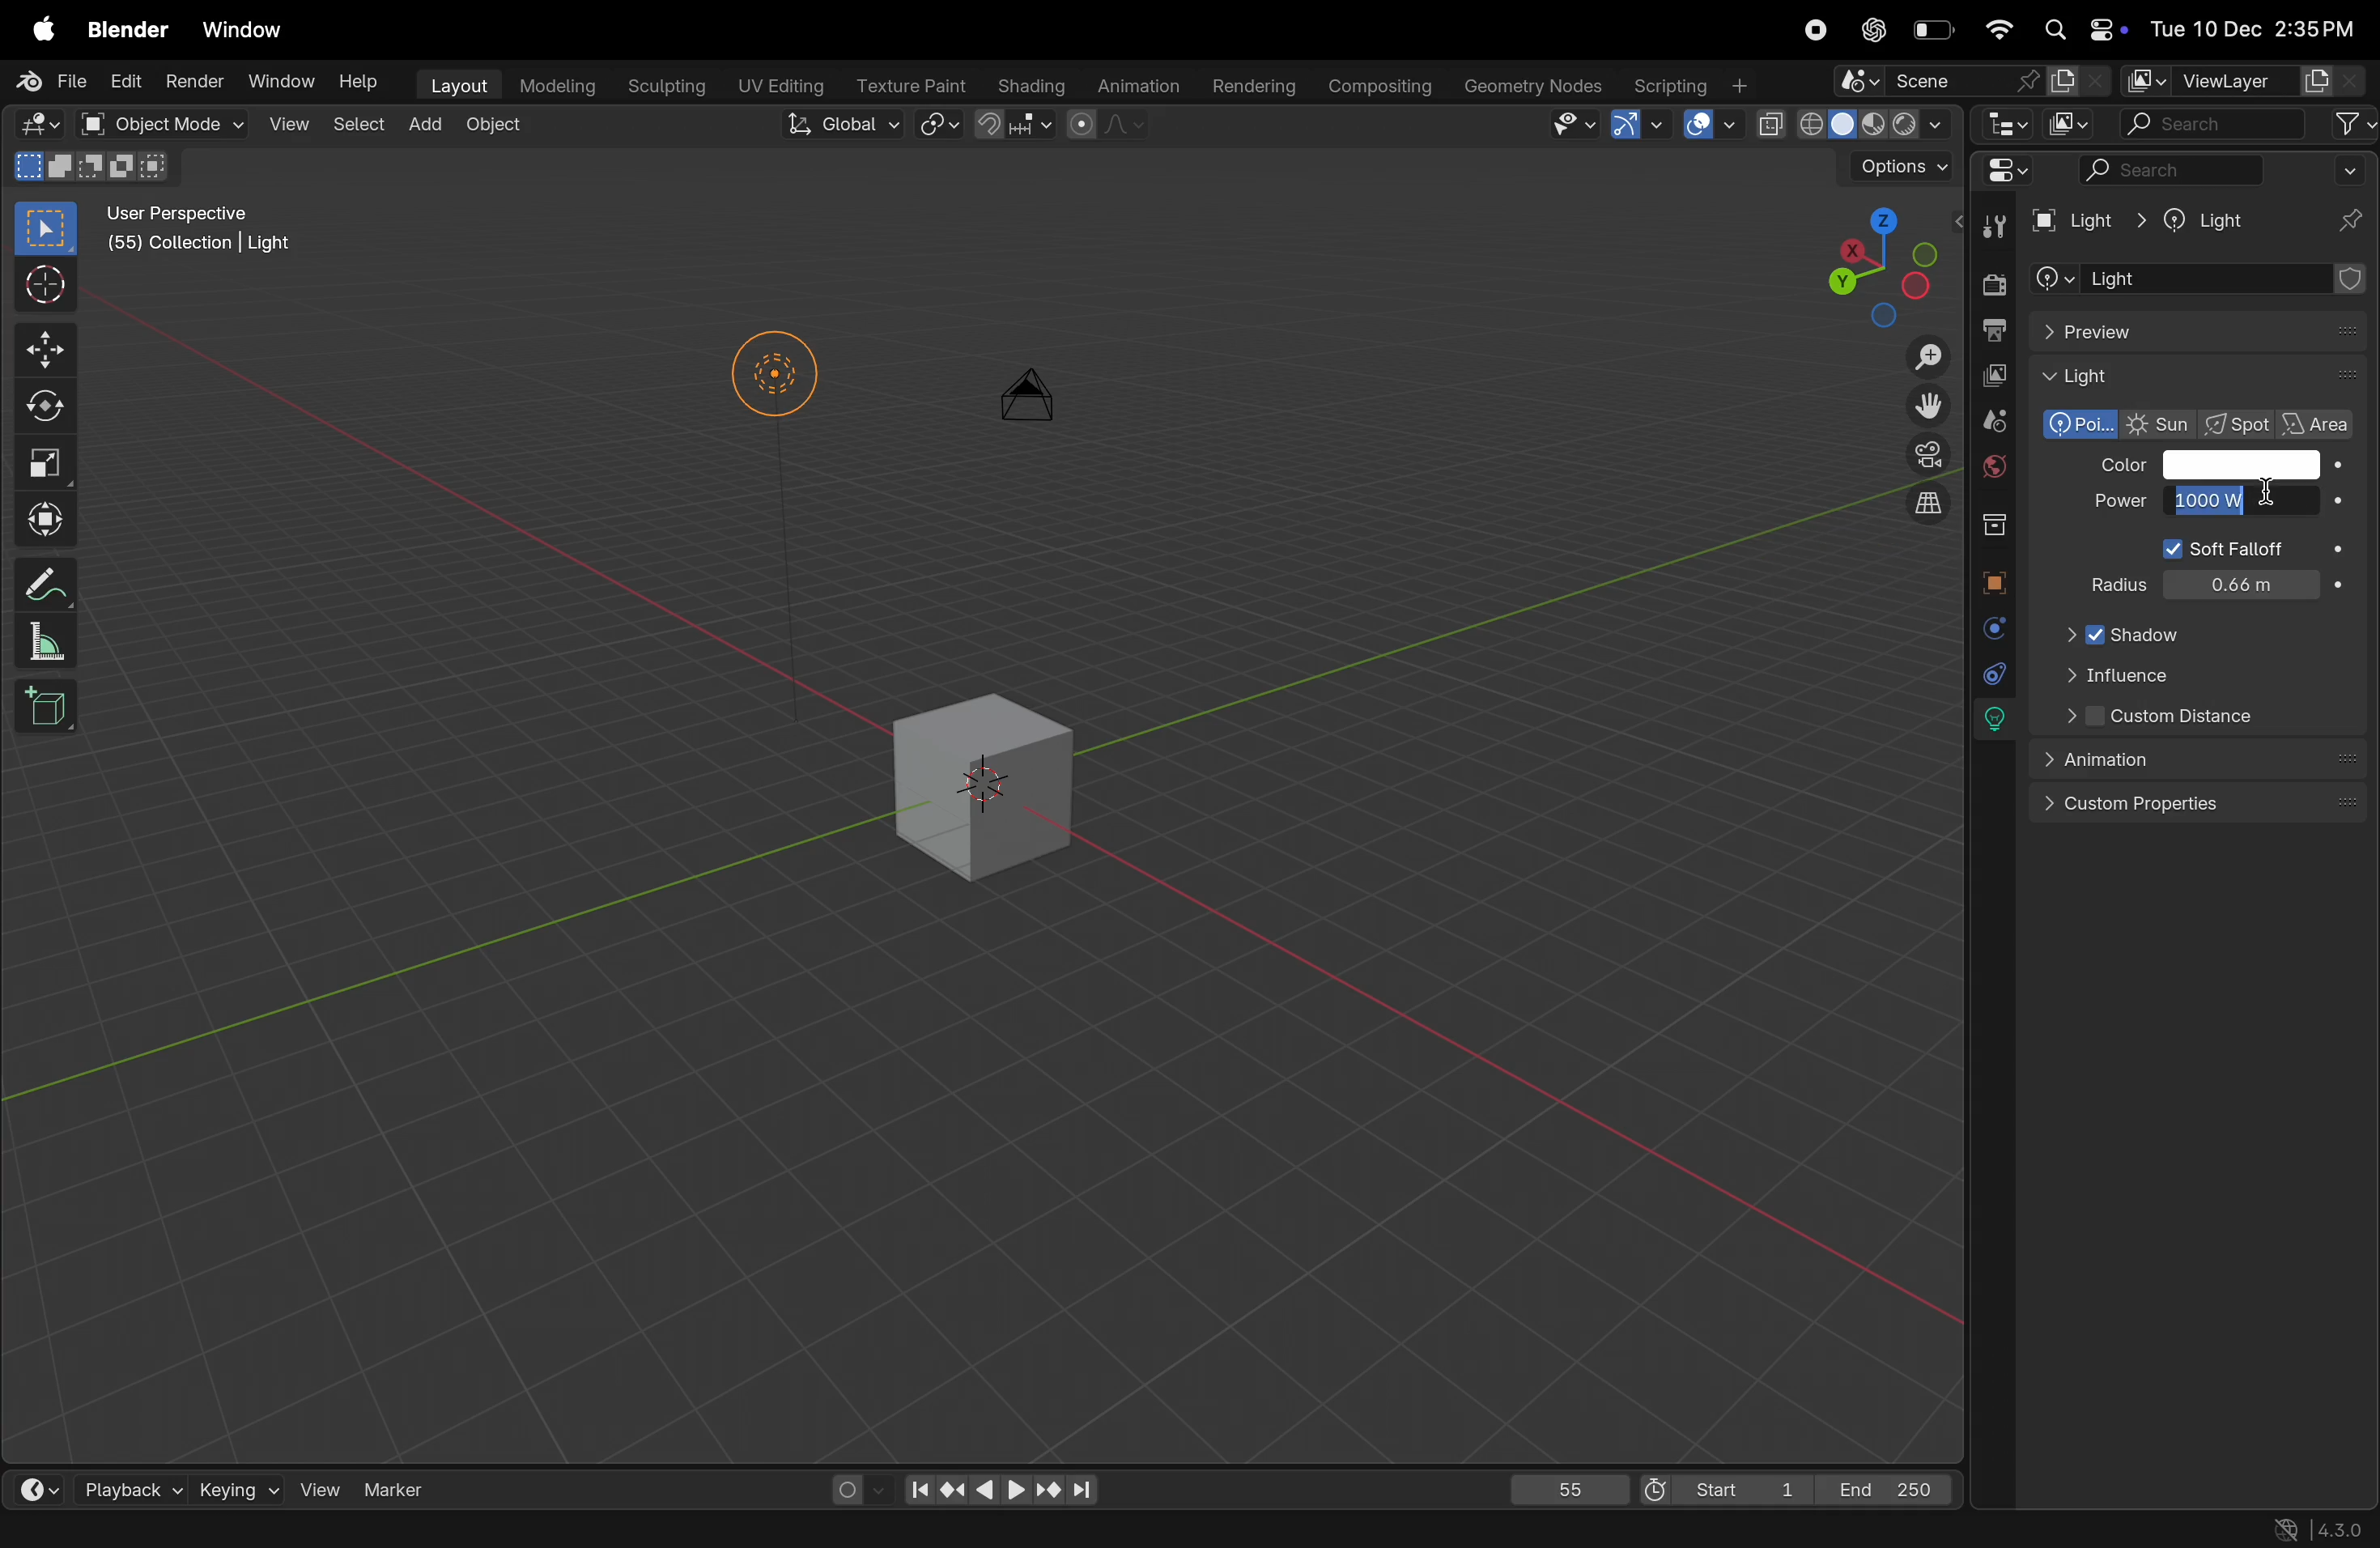  Describe the element at coordinates (1693, 86) in the screenshot. I see `scripting` at that location.